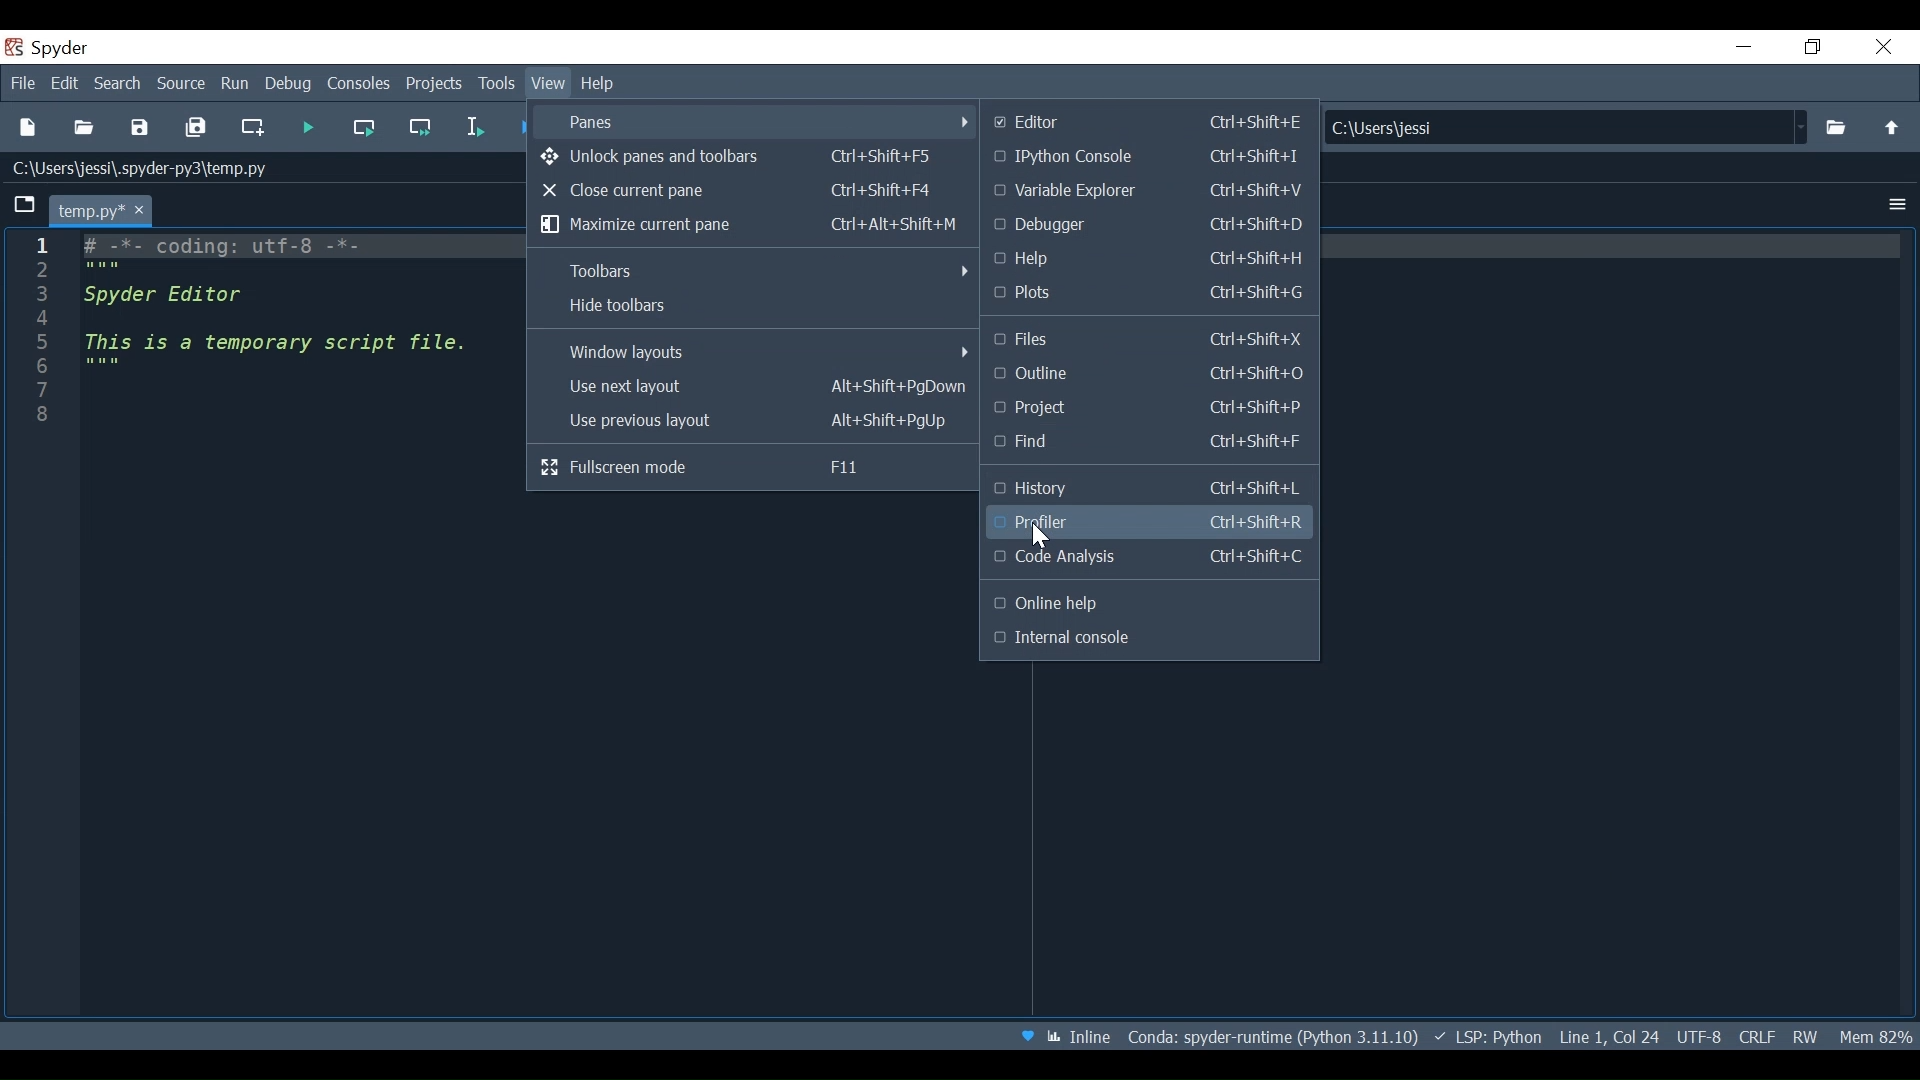 This screenshot has width=1920, height=1080. What do you see at coordinates (1882, 46) in the screenshot?
I see `Close` at bounding box center [1882, 46].